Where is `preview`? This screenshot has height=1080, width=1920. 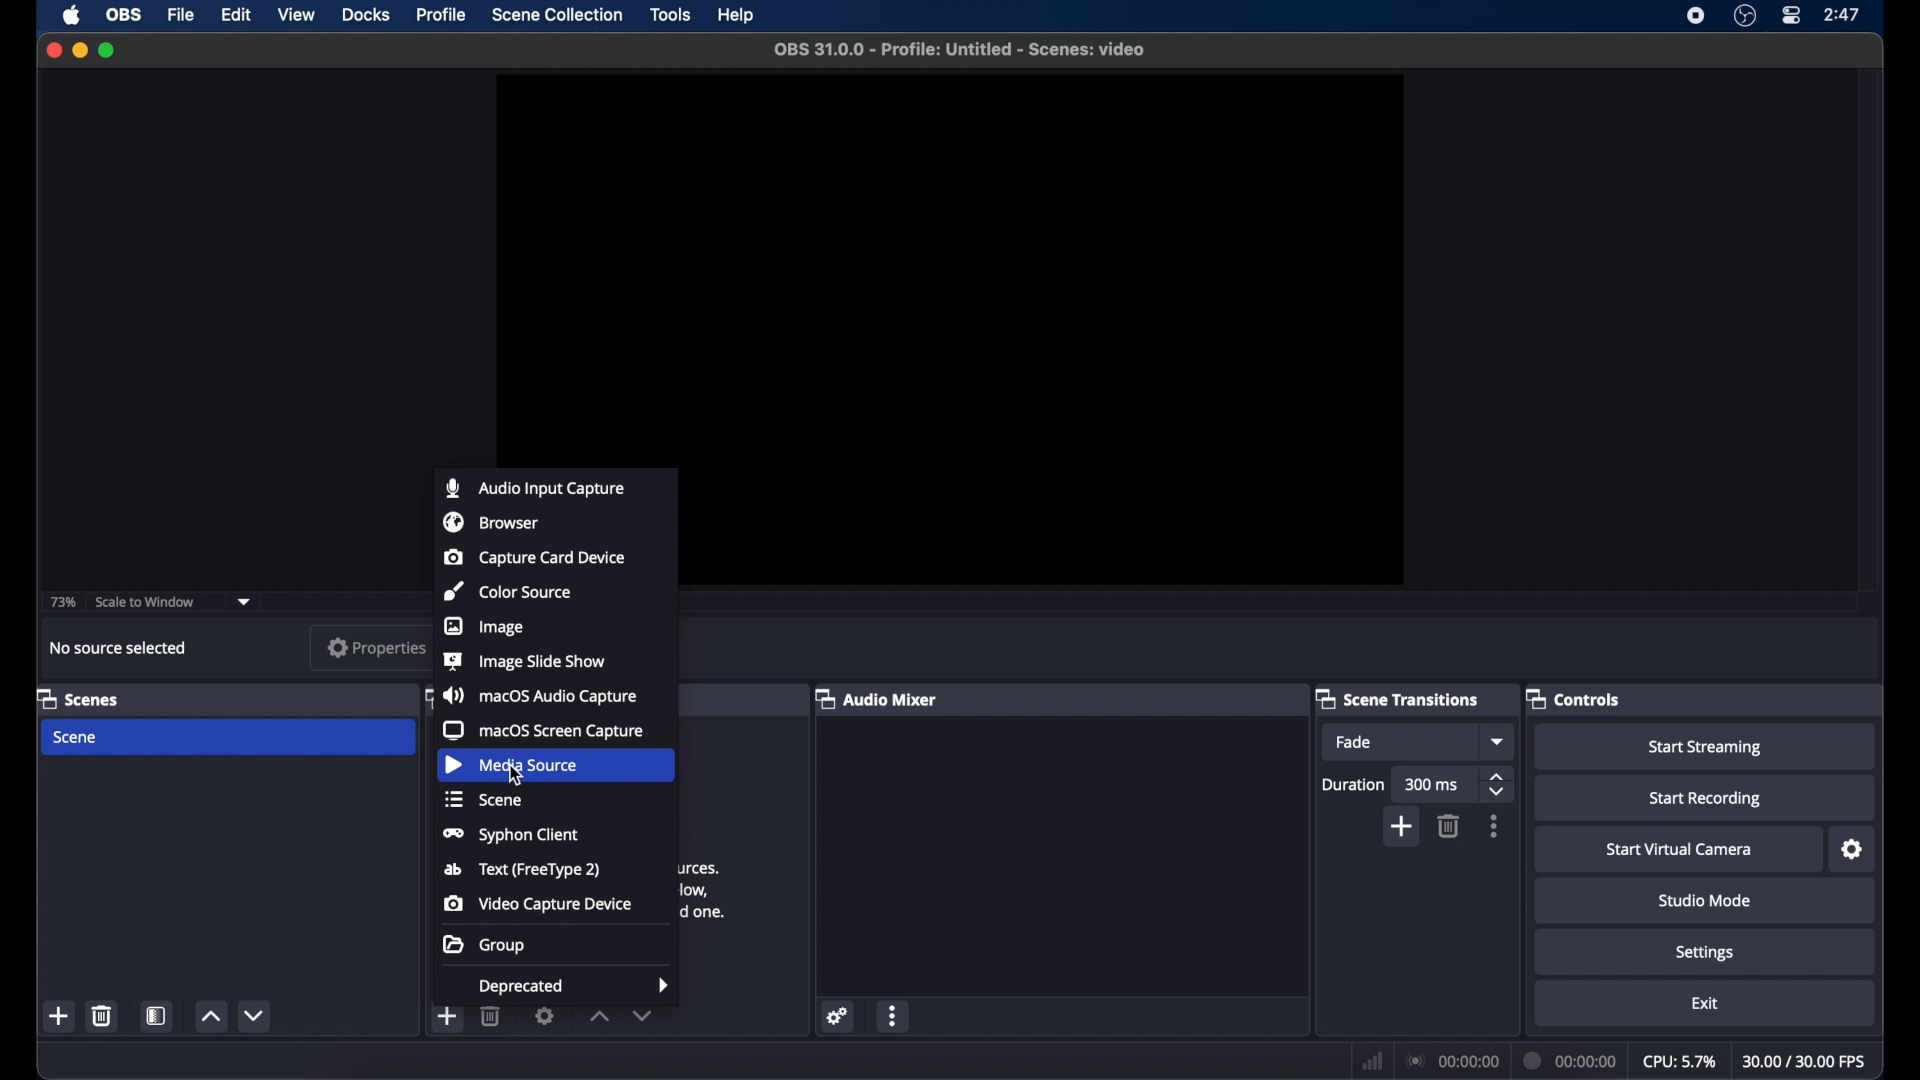
preview is located at coordinates (1052, 328).